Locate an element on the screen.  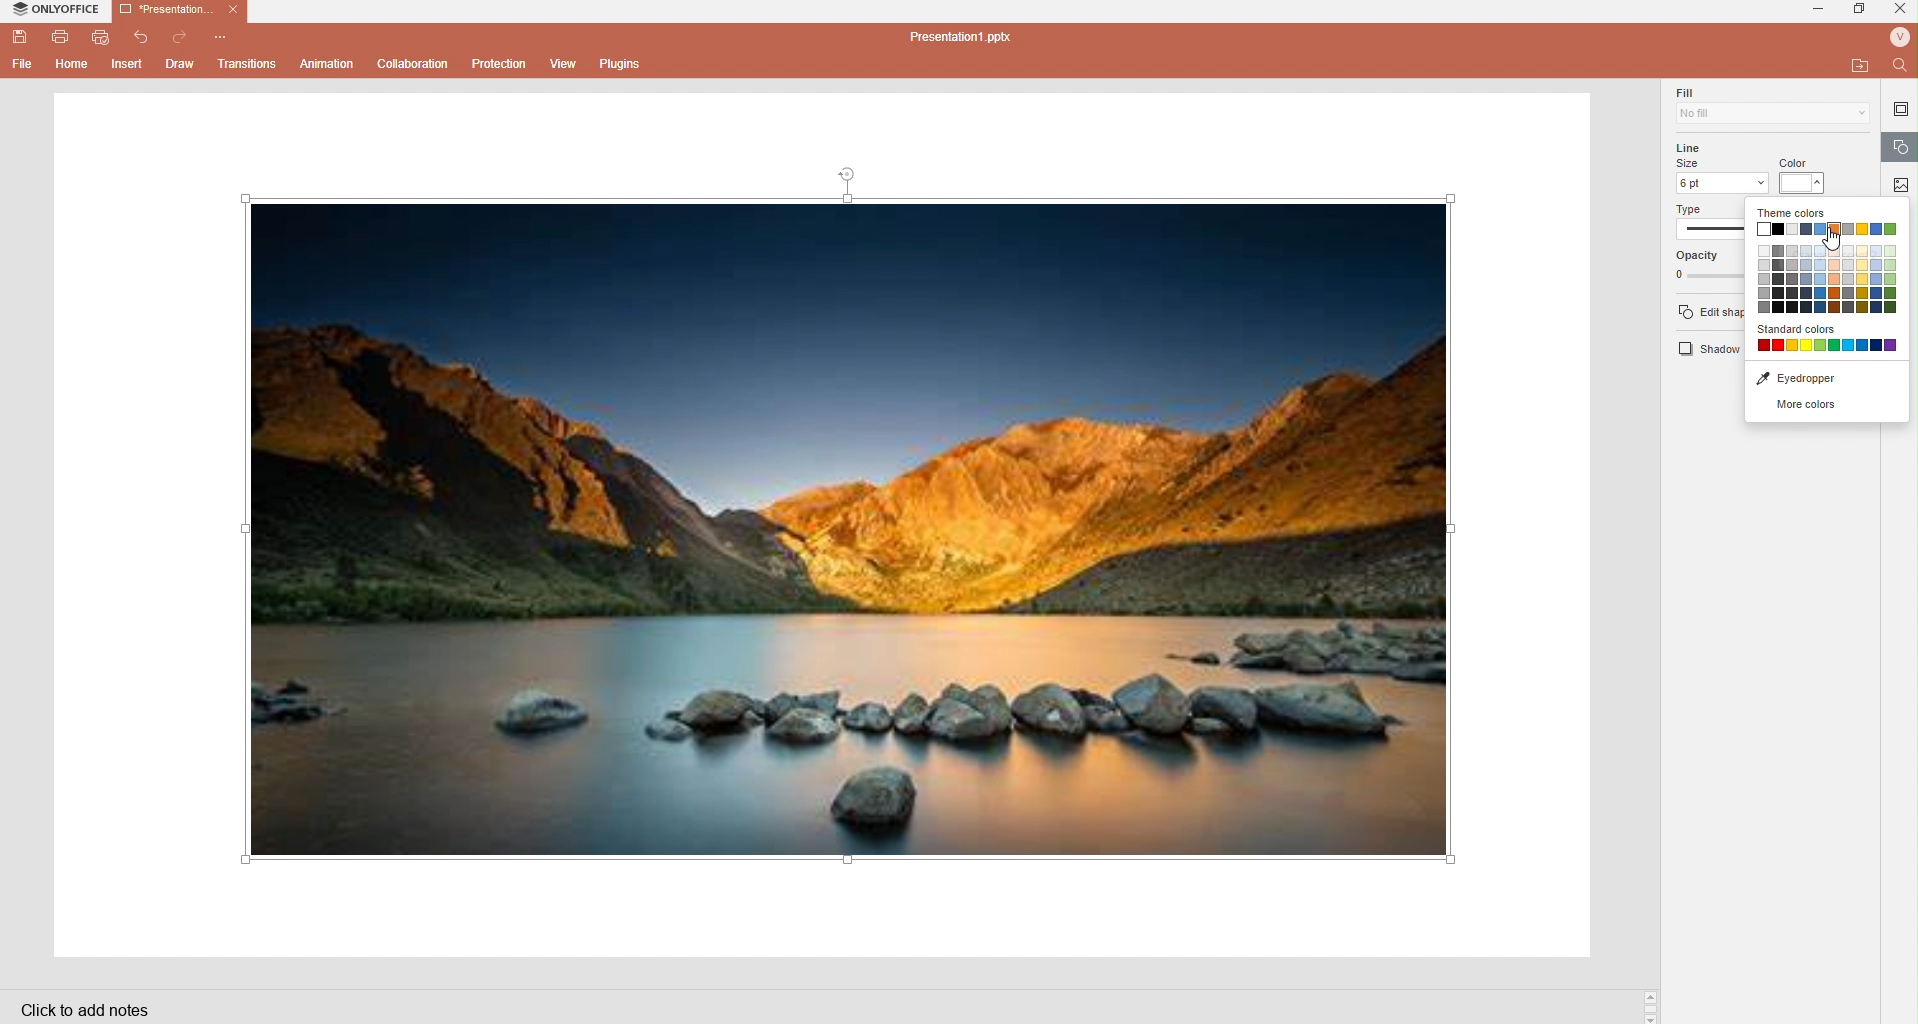
Image is located at coordinates (860, 531).